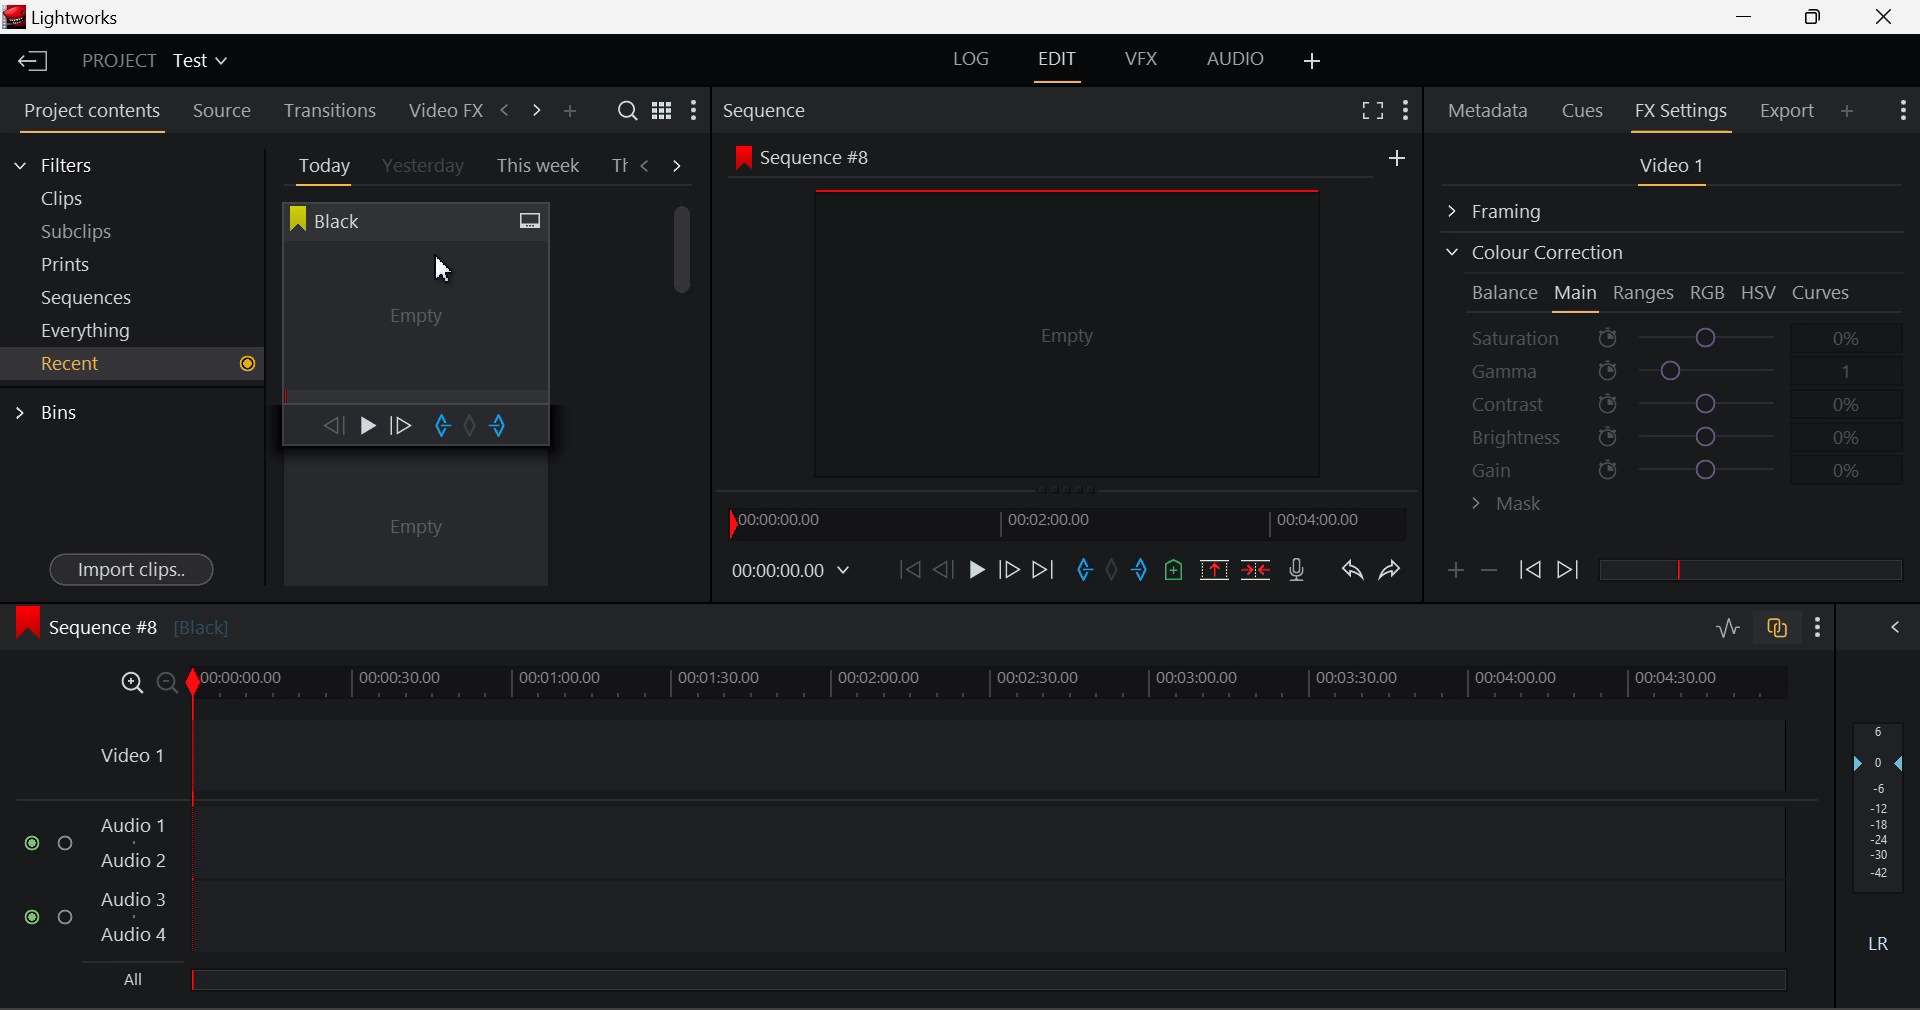  What do you see at coordinates (904, 882) in the screenshot?
I see `Audio Input Fields` at bounding box center [904, 882].